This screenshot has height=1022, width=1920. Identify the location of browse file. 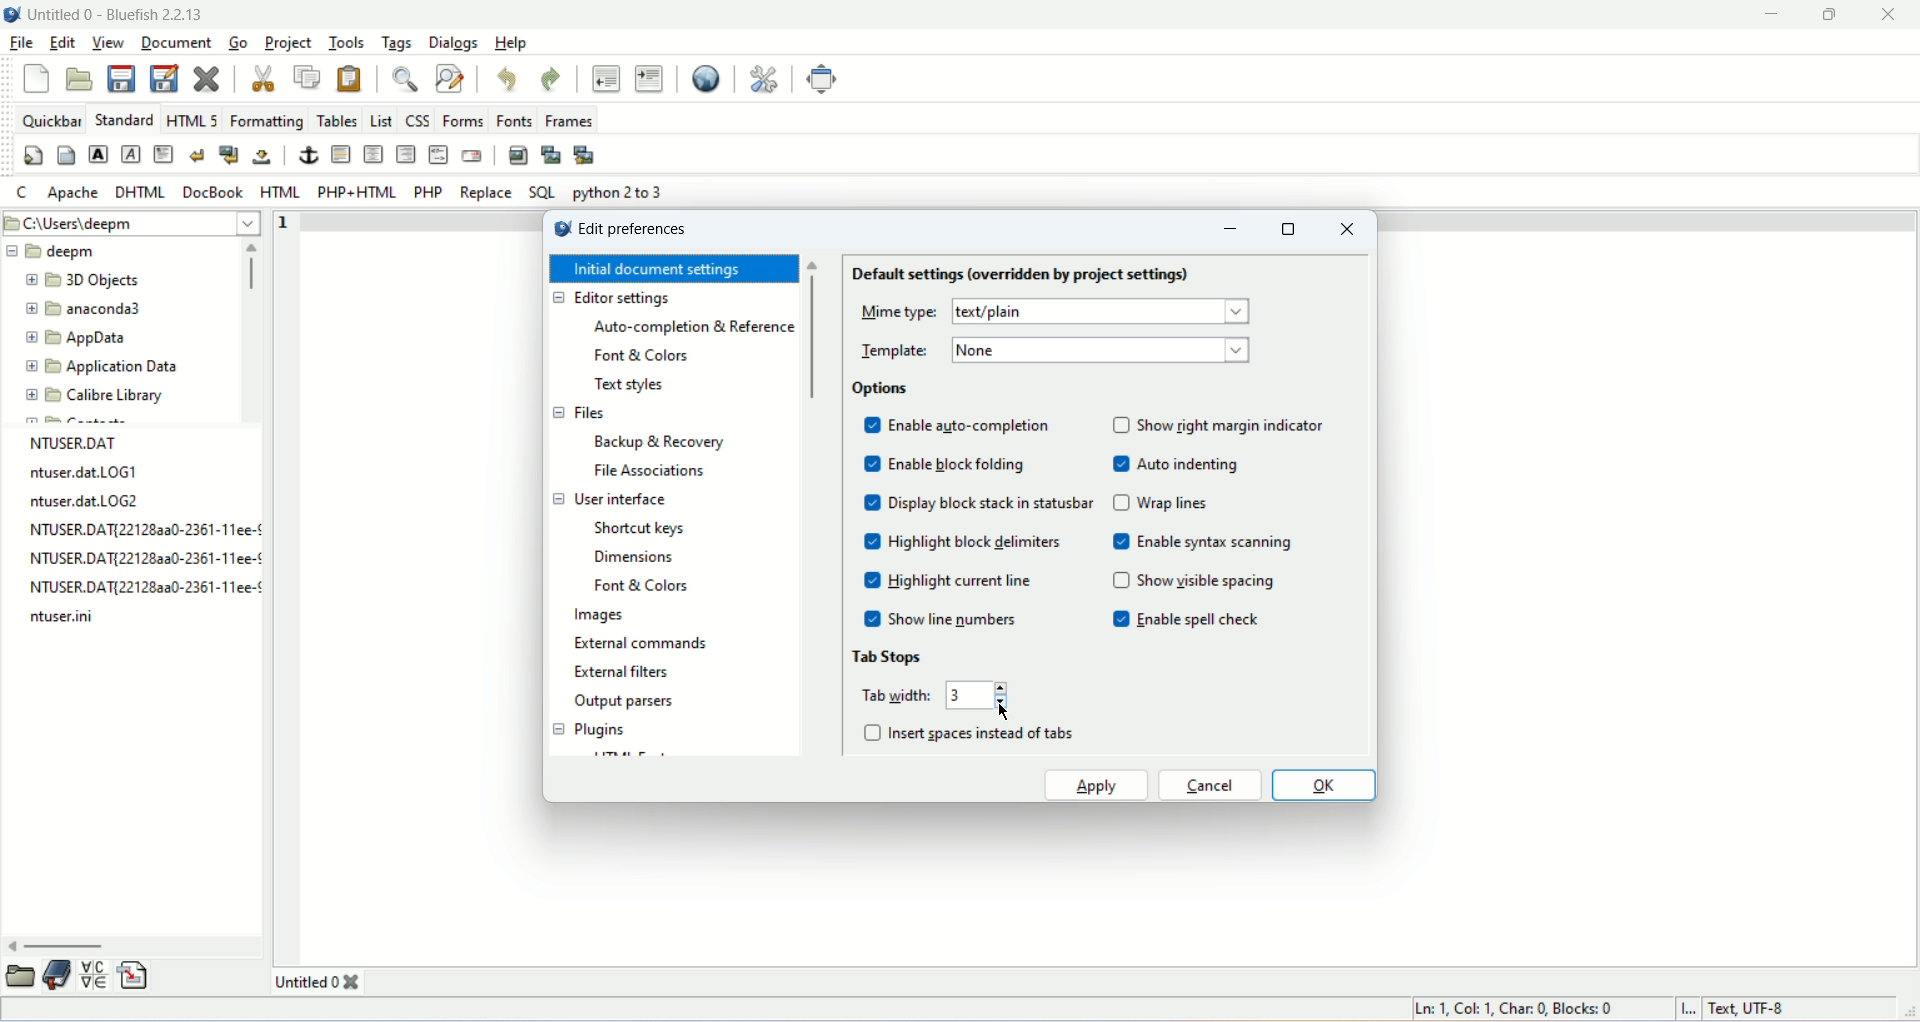
(19, 978).